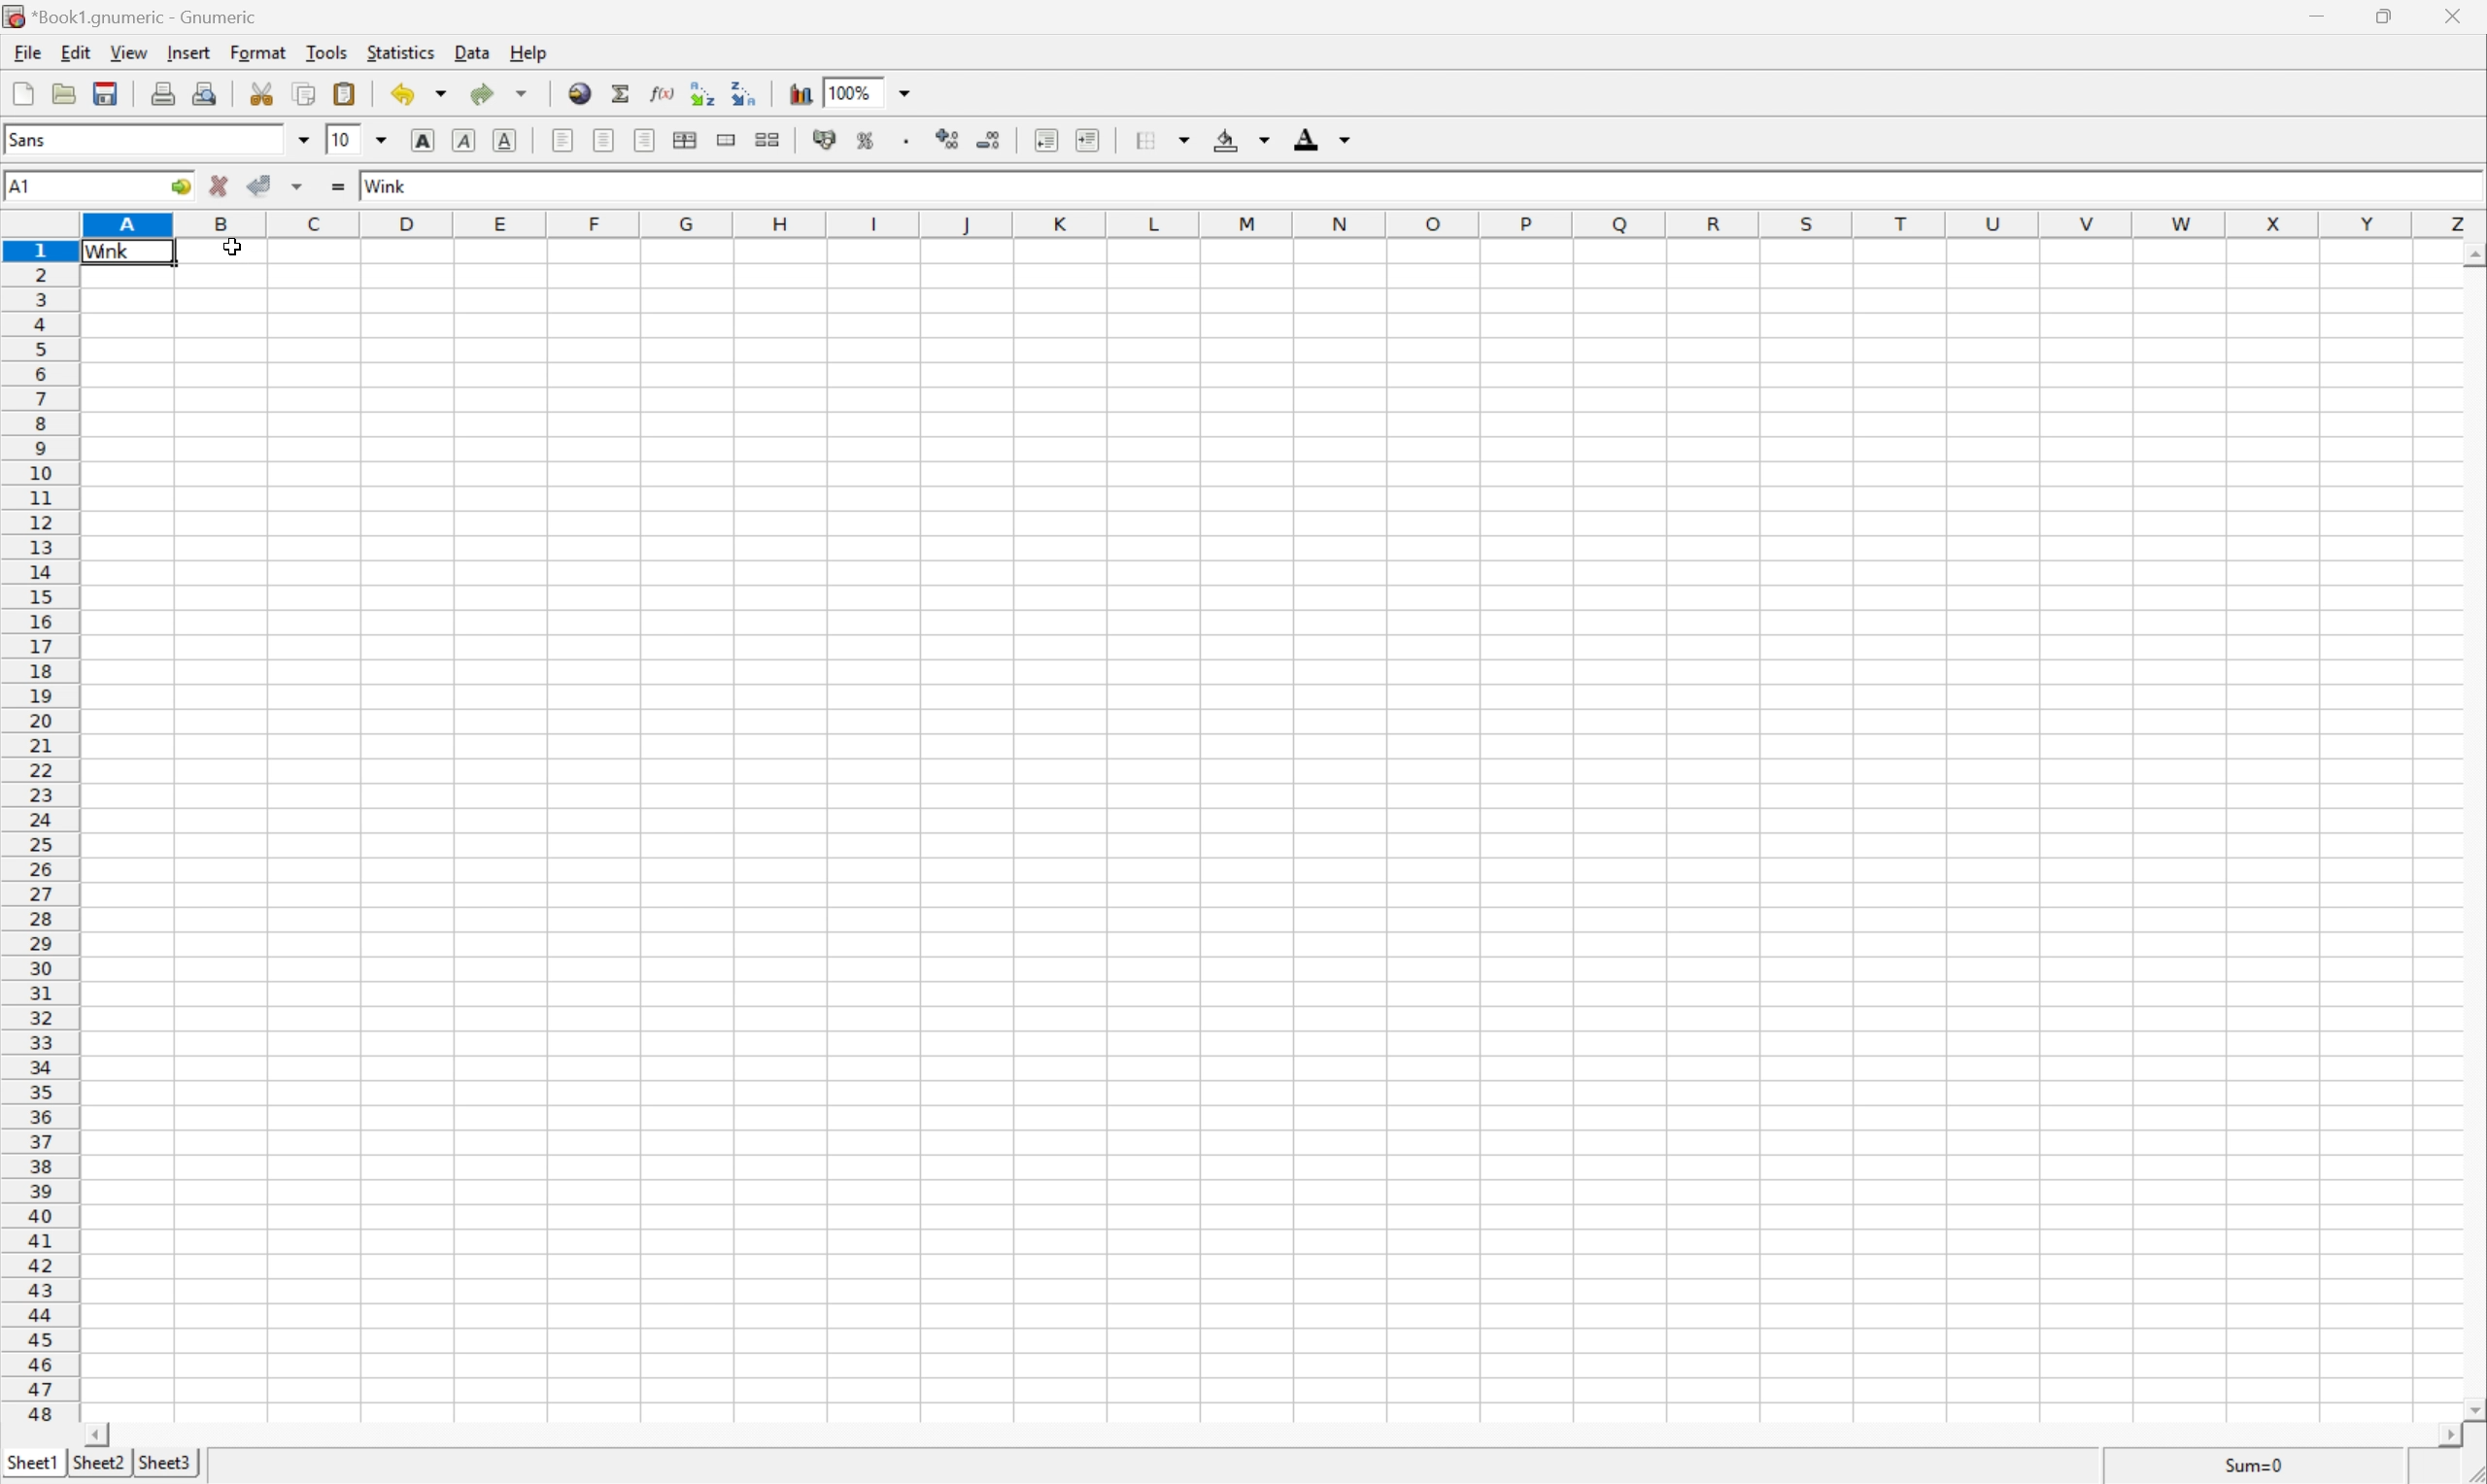 The image size is (2487, 1484). Describe the element at coordinates (580, 94) in the screenshot. I see `insert hyperlink` at that location.